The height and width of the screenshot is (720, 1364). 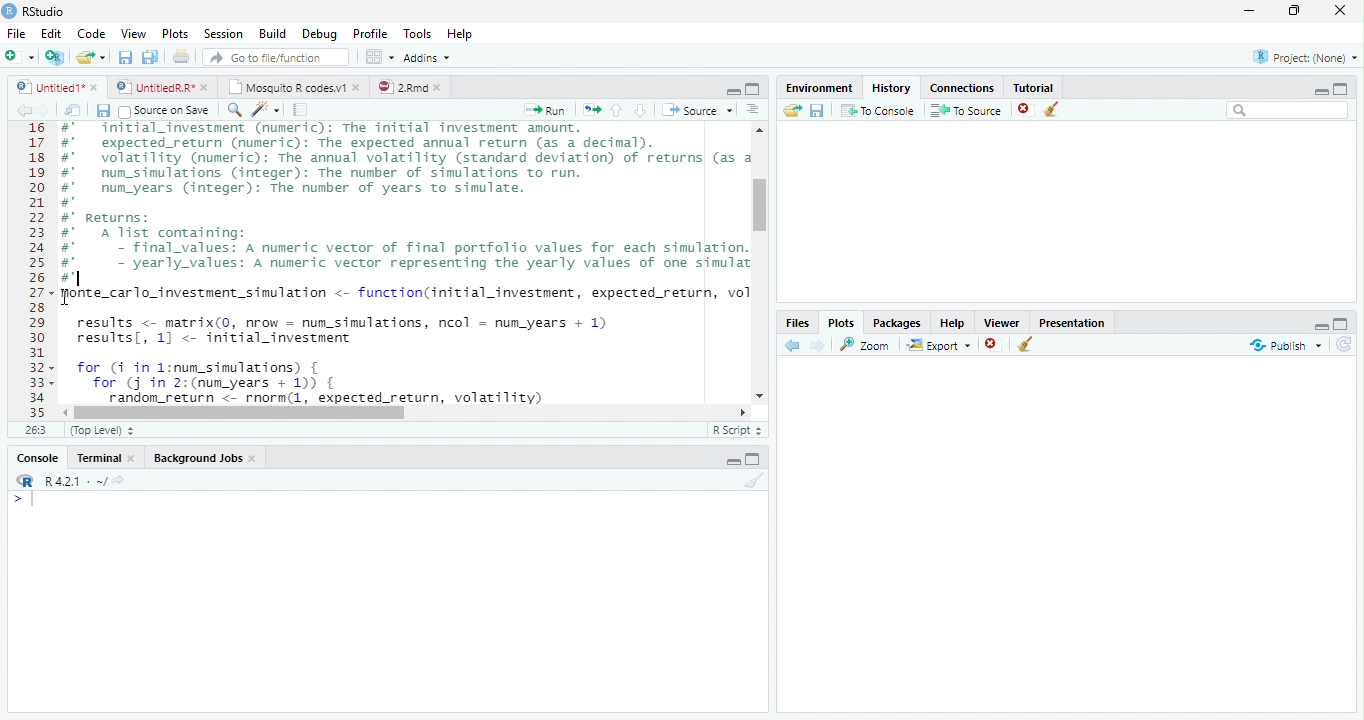 What do you see at coordinates (44, 110) in the screenshot?
I see `next source location` at bounding box center [44, 110].